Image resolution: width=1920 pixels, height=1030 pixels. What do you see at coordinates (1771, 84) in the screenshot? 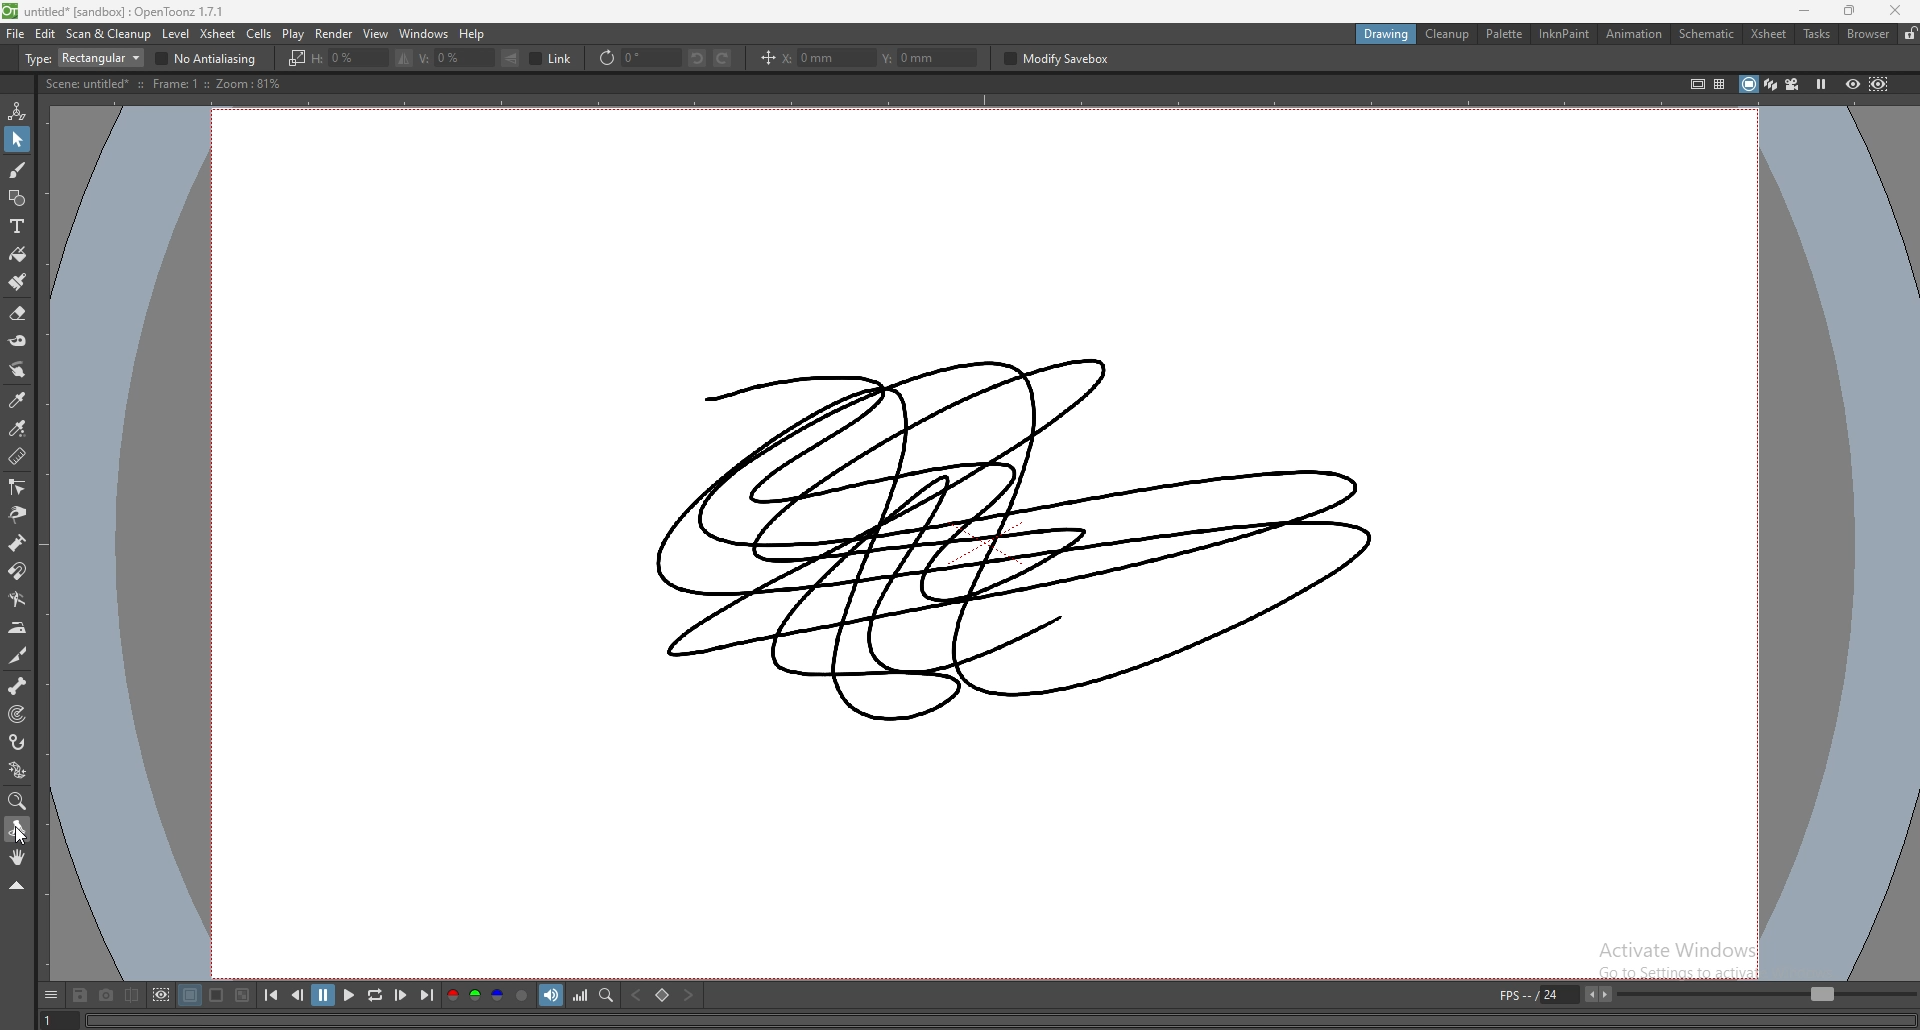
I see `3d` at bounding box center [1771, 84].